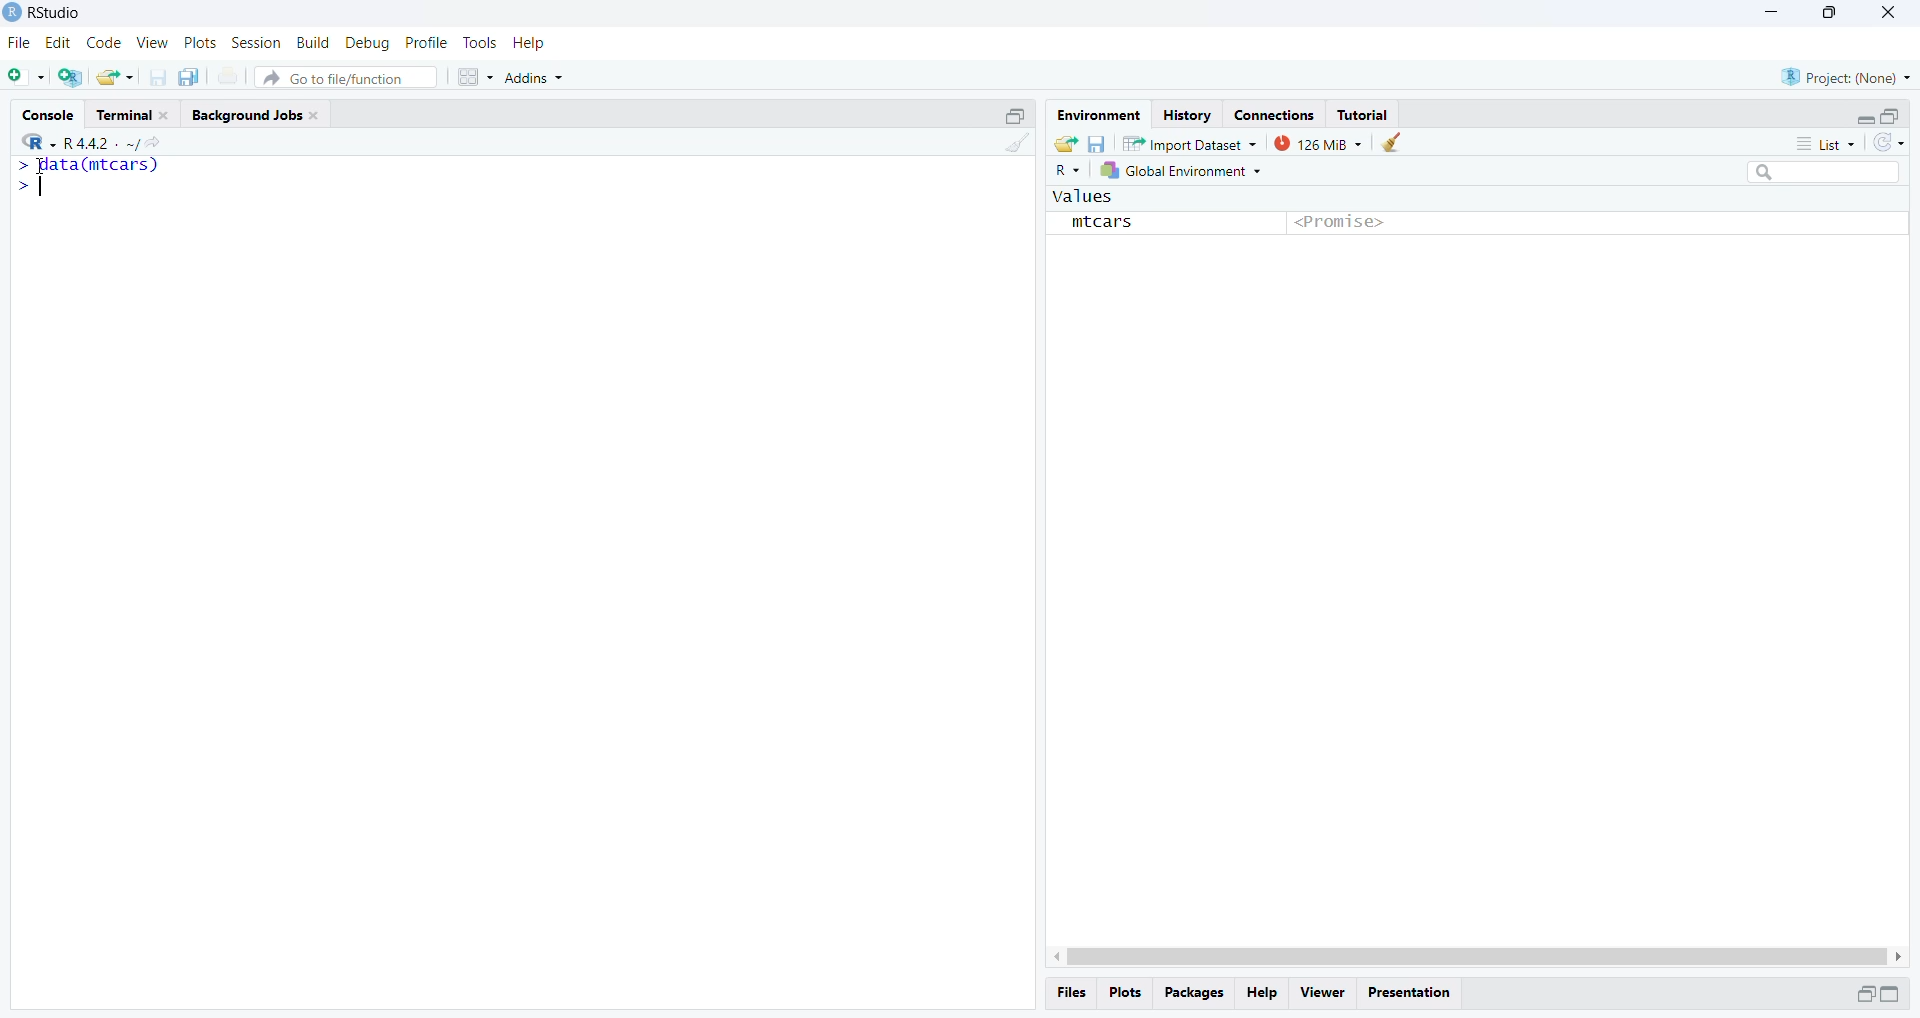 Image resolution: width=1920 pixels, height=1018 pixels. Describe the element at coordinates (1824, 172) in the screenshot. I see `search` at that location.